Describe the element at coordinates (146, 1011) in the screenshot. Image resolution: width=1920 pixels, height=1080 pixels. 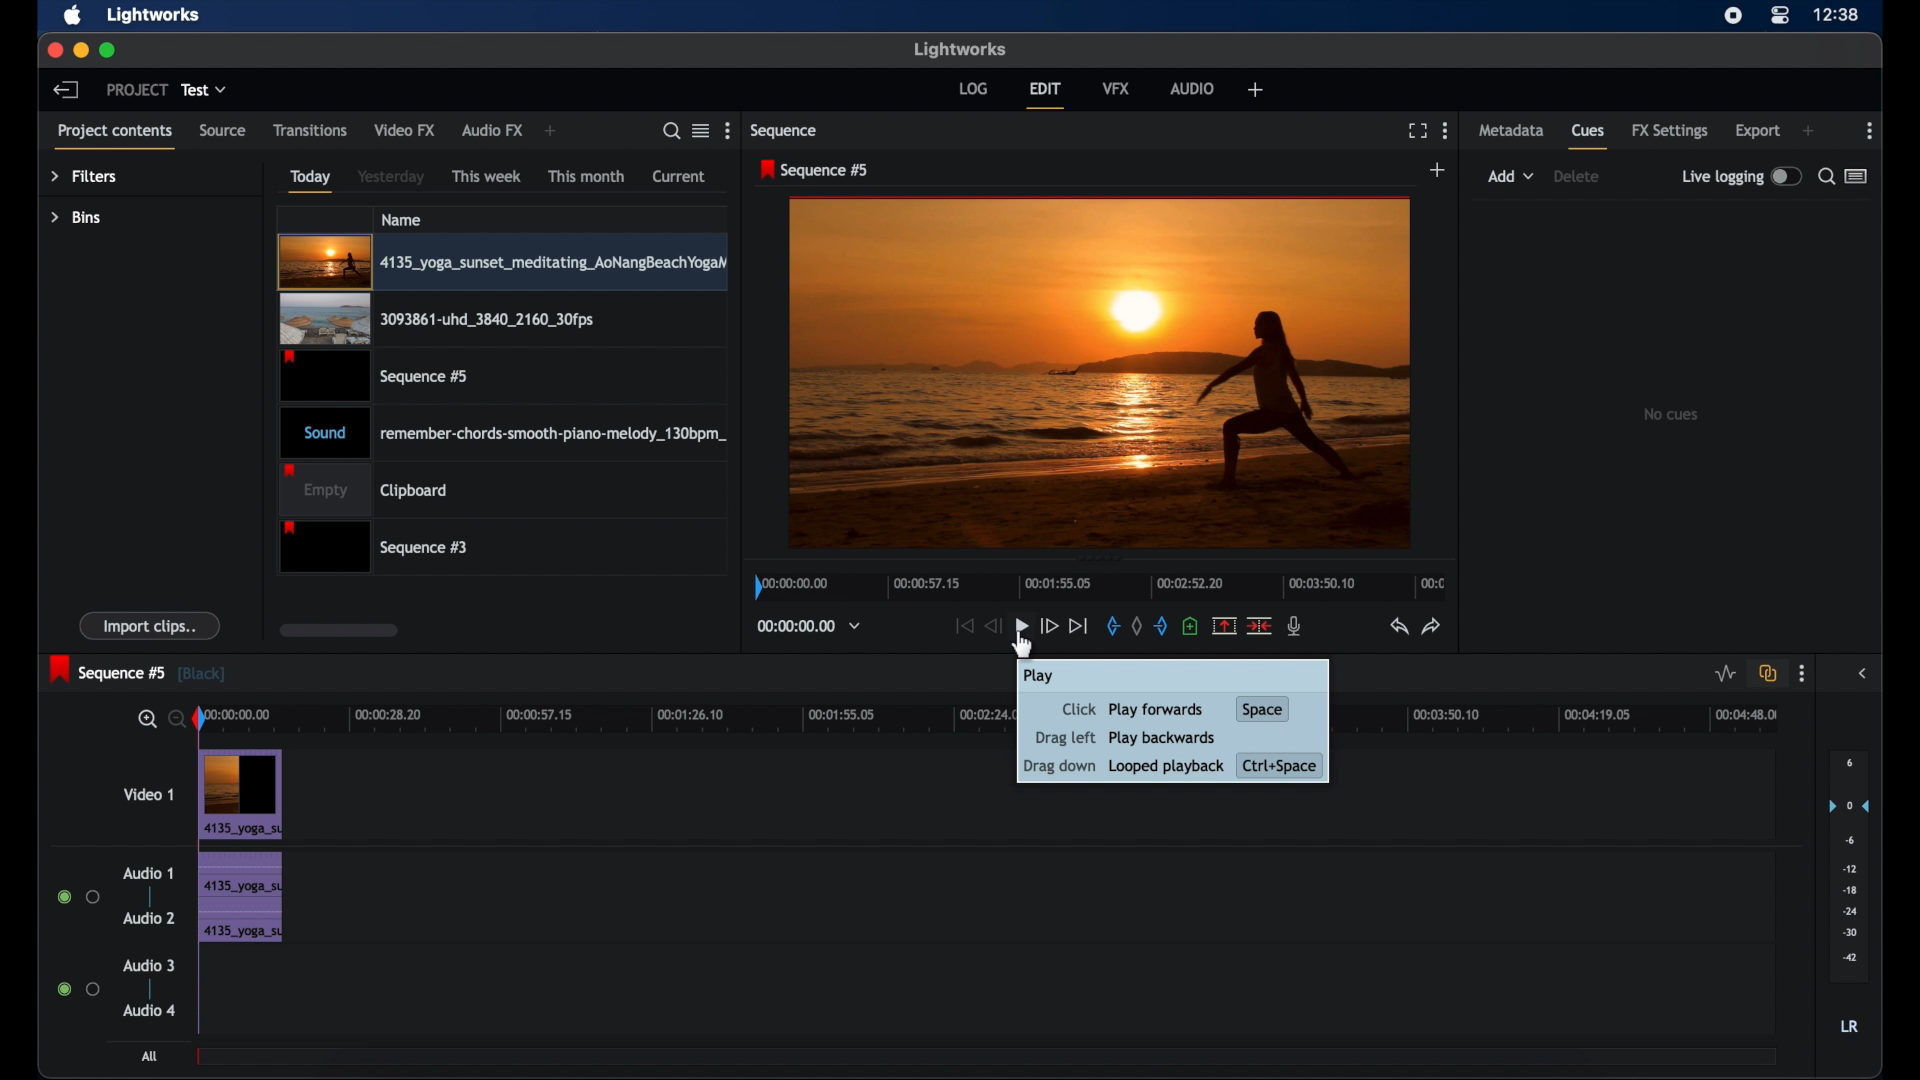
I see `audio 4` at that location.